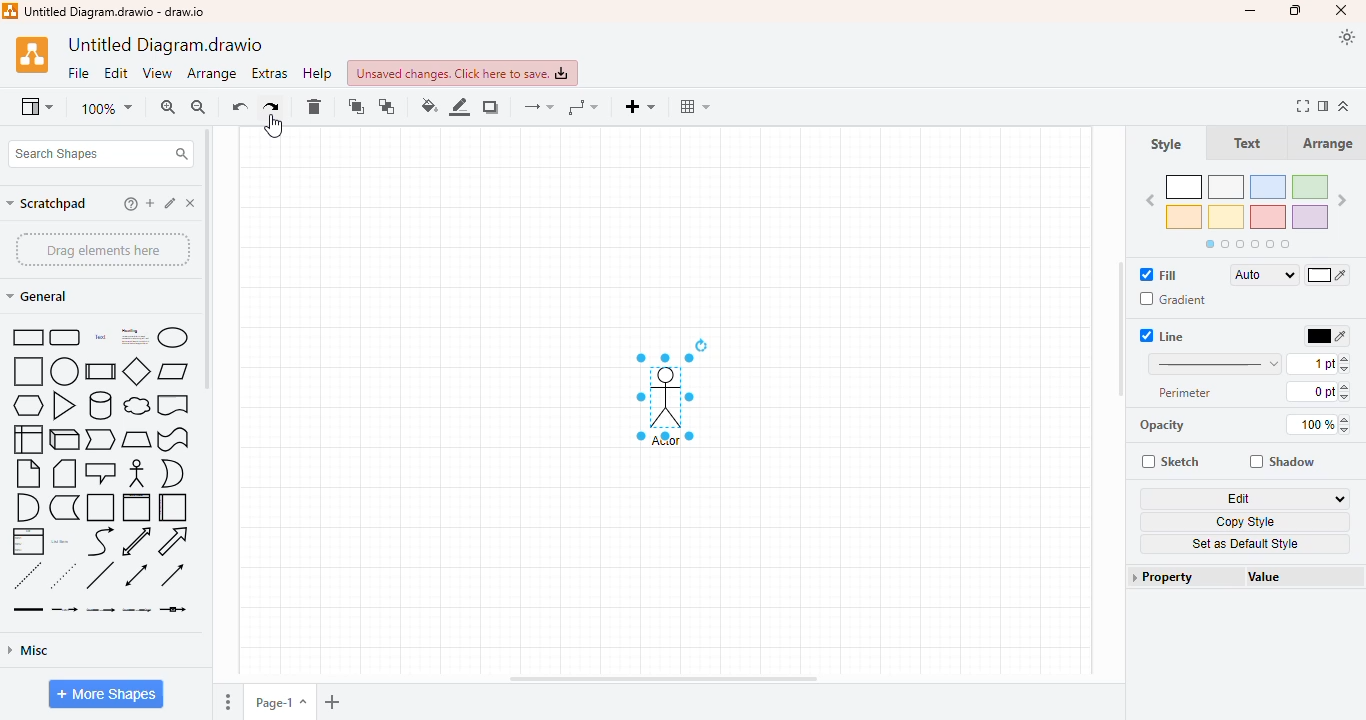  Describe the element at coordinates (167, 107) in the screenshot. I see `zoom in` at that location.